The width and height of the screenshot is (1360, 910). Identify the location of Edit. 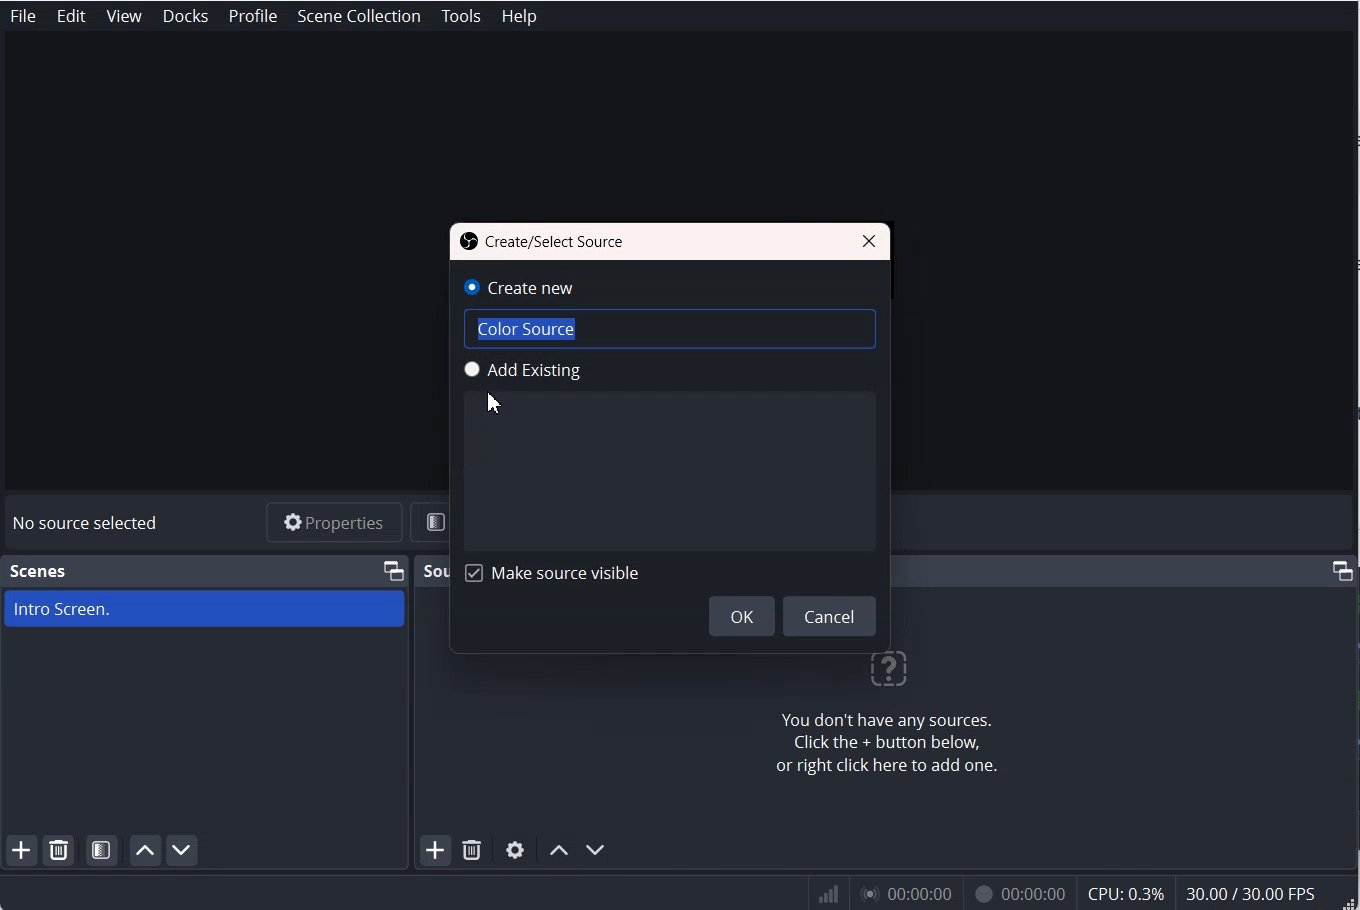
(72, 16).